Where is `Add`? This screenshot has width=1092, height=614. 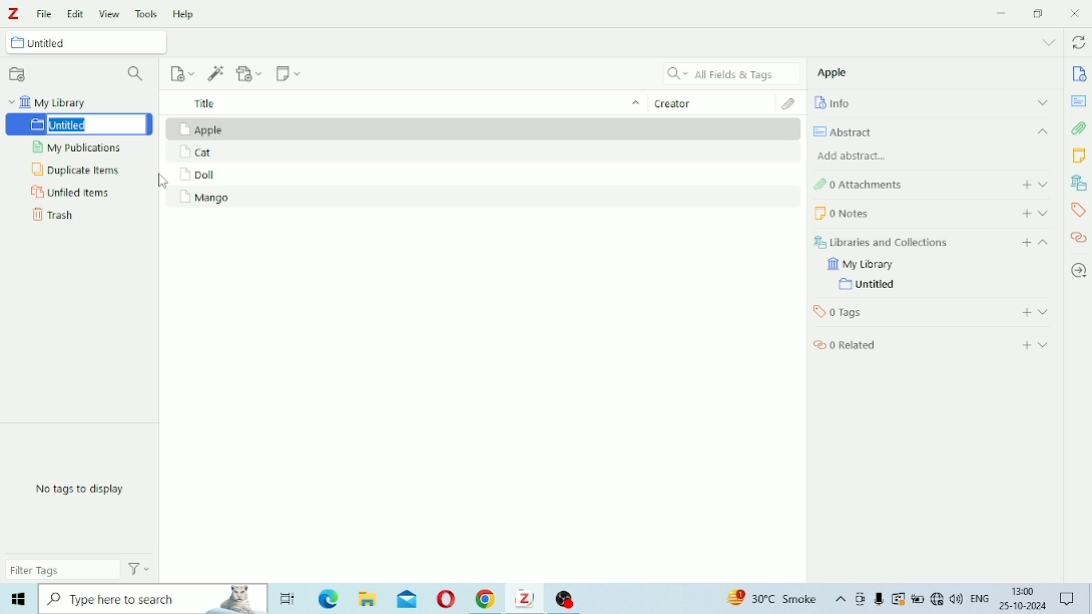
Add is located at coordinates (1027, 312).